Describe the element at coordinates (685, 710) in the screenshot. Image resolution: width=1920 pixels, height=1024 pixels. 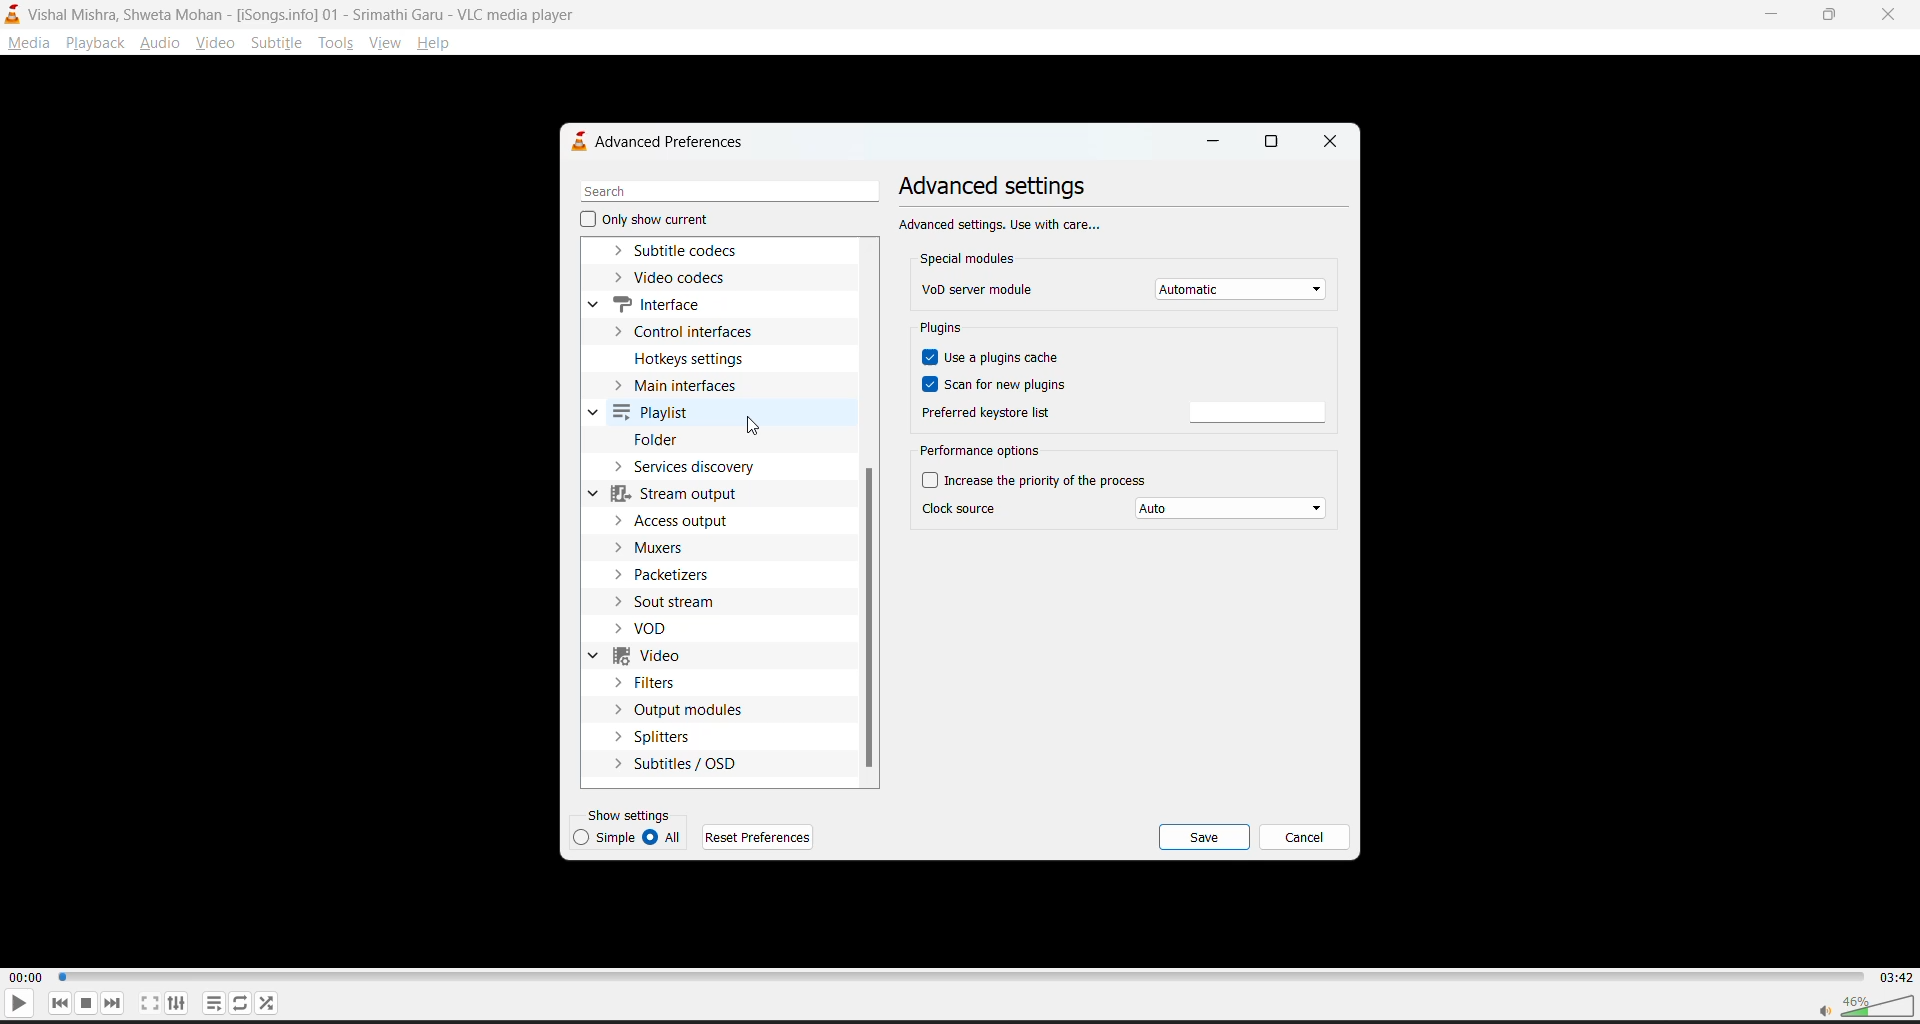
I see `output modules` at that location.